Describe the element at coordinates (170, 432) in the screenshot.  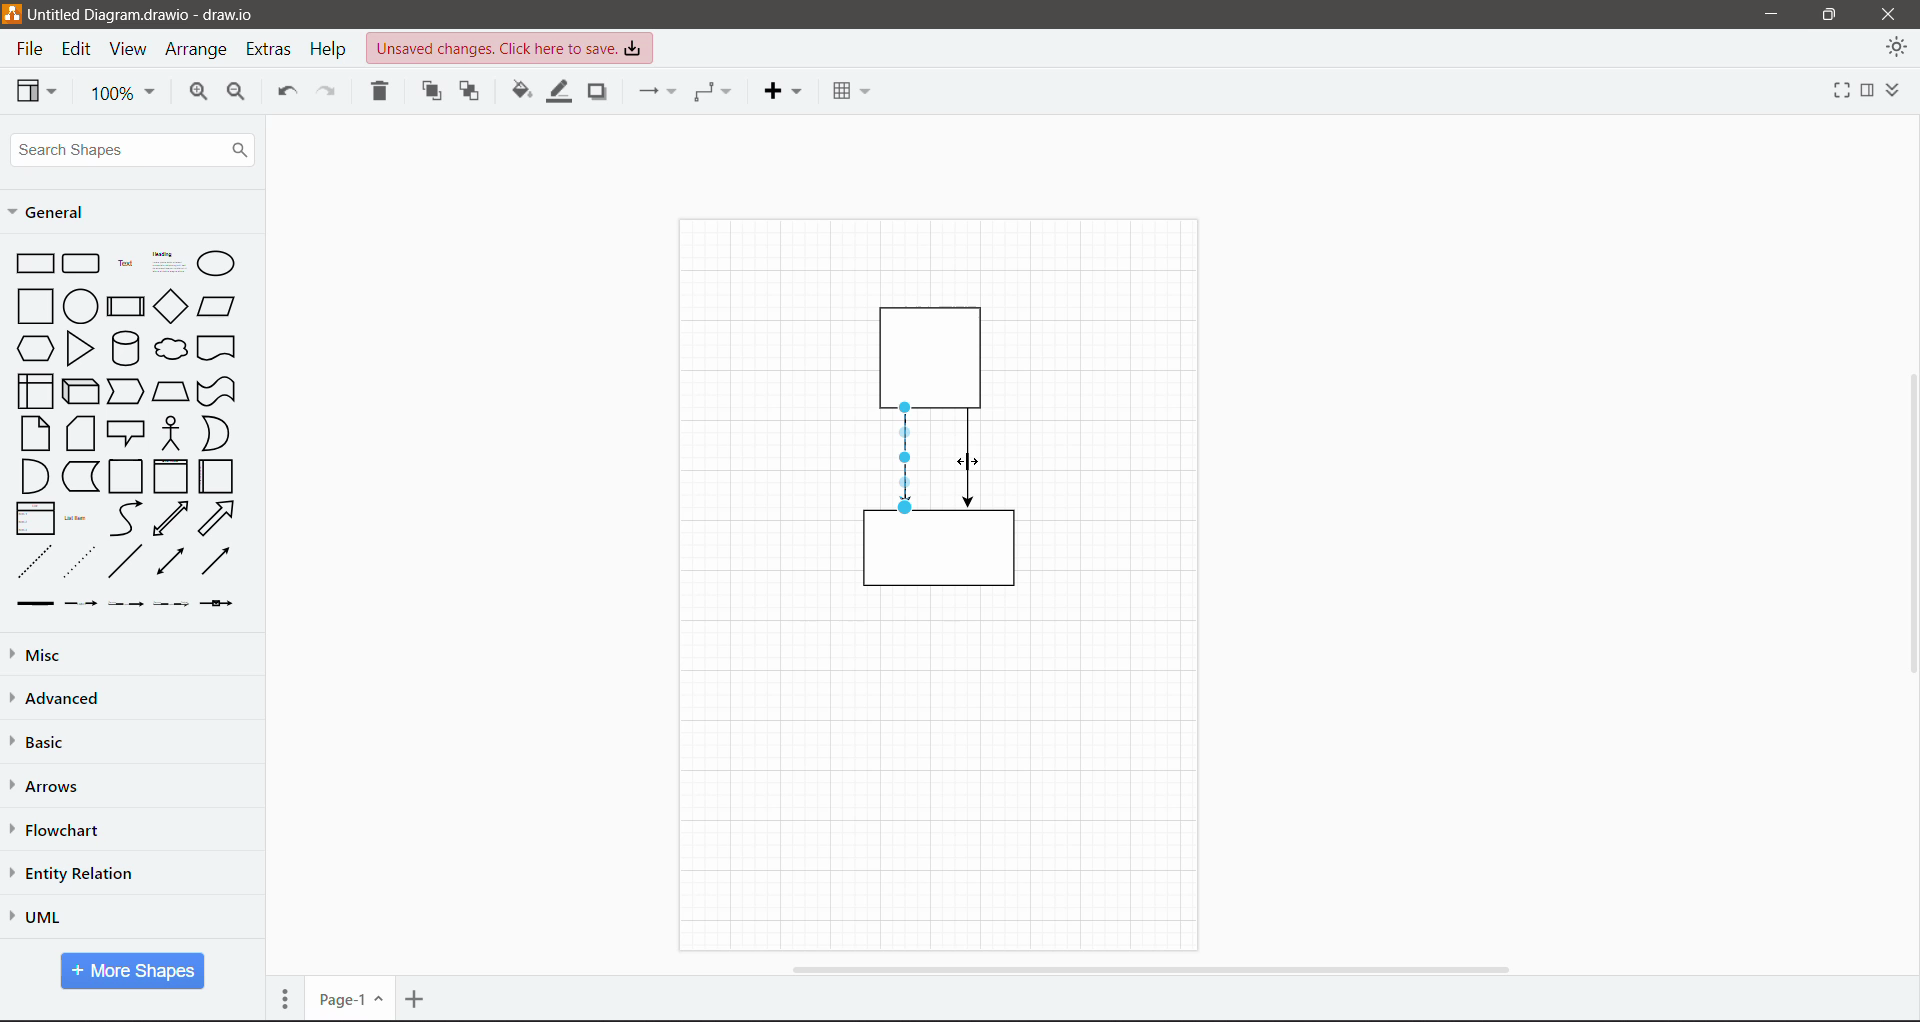
I see `Actor` at that location.